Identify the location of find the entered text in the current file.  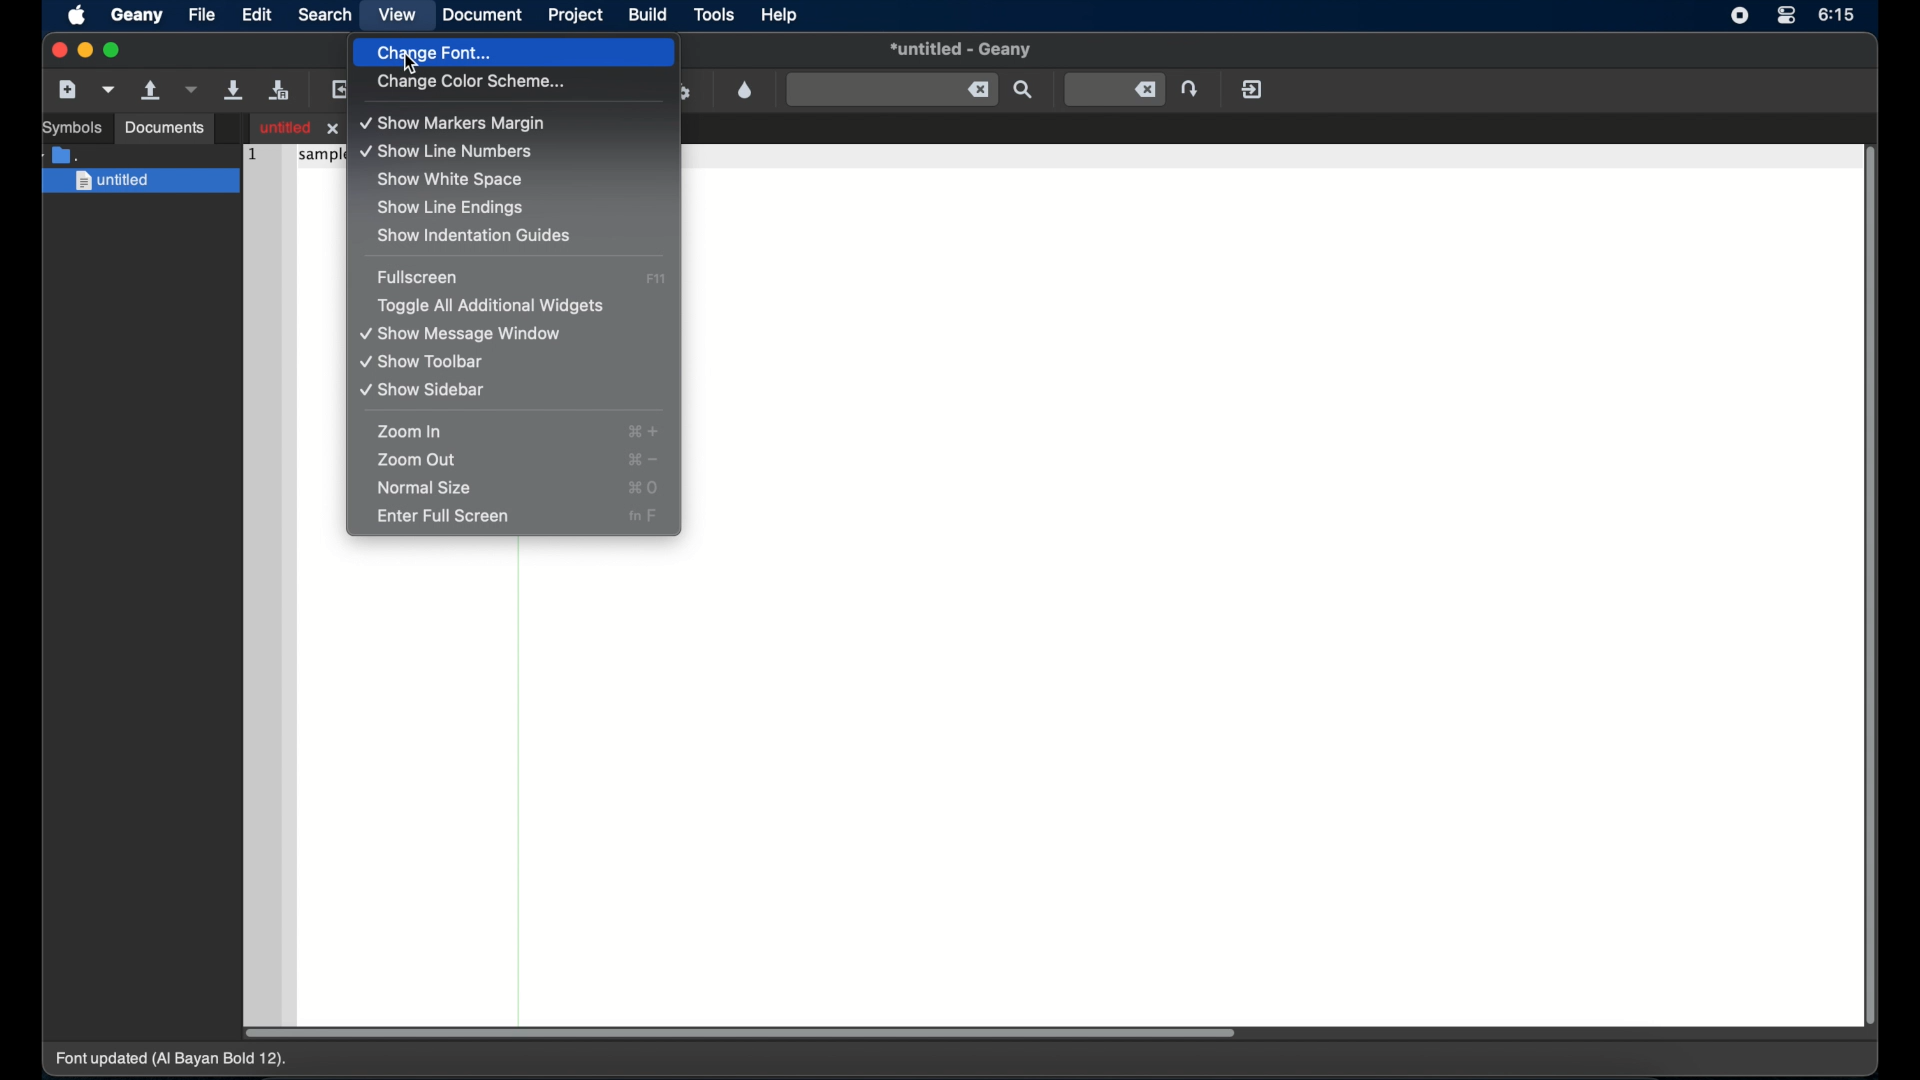
(1025, 90).